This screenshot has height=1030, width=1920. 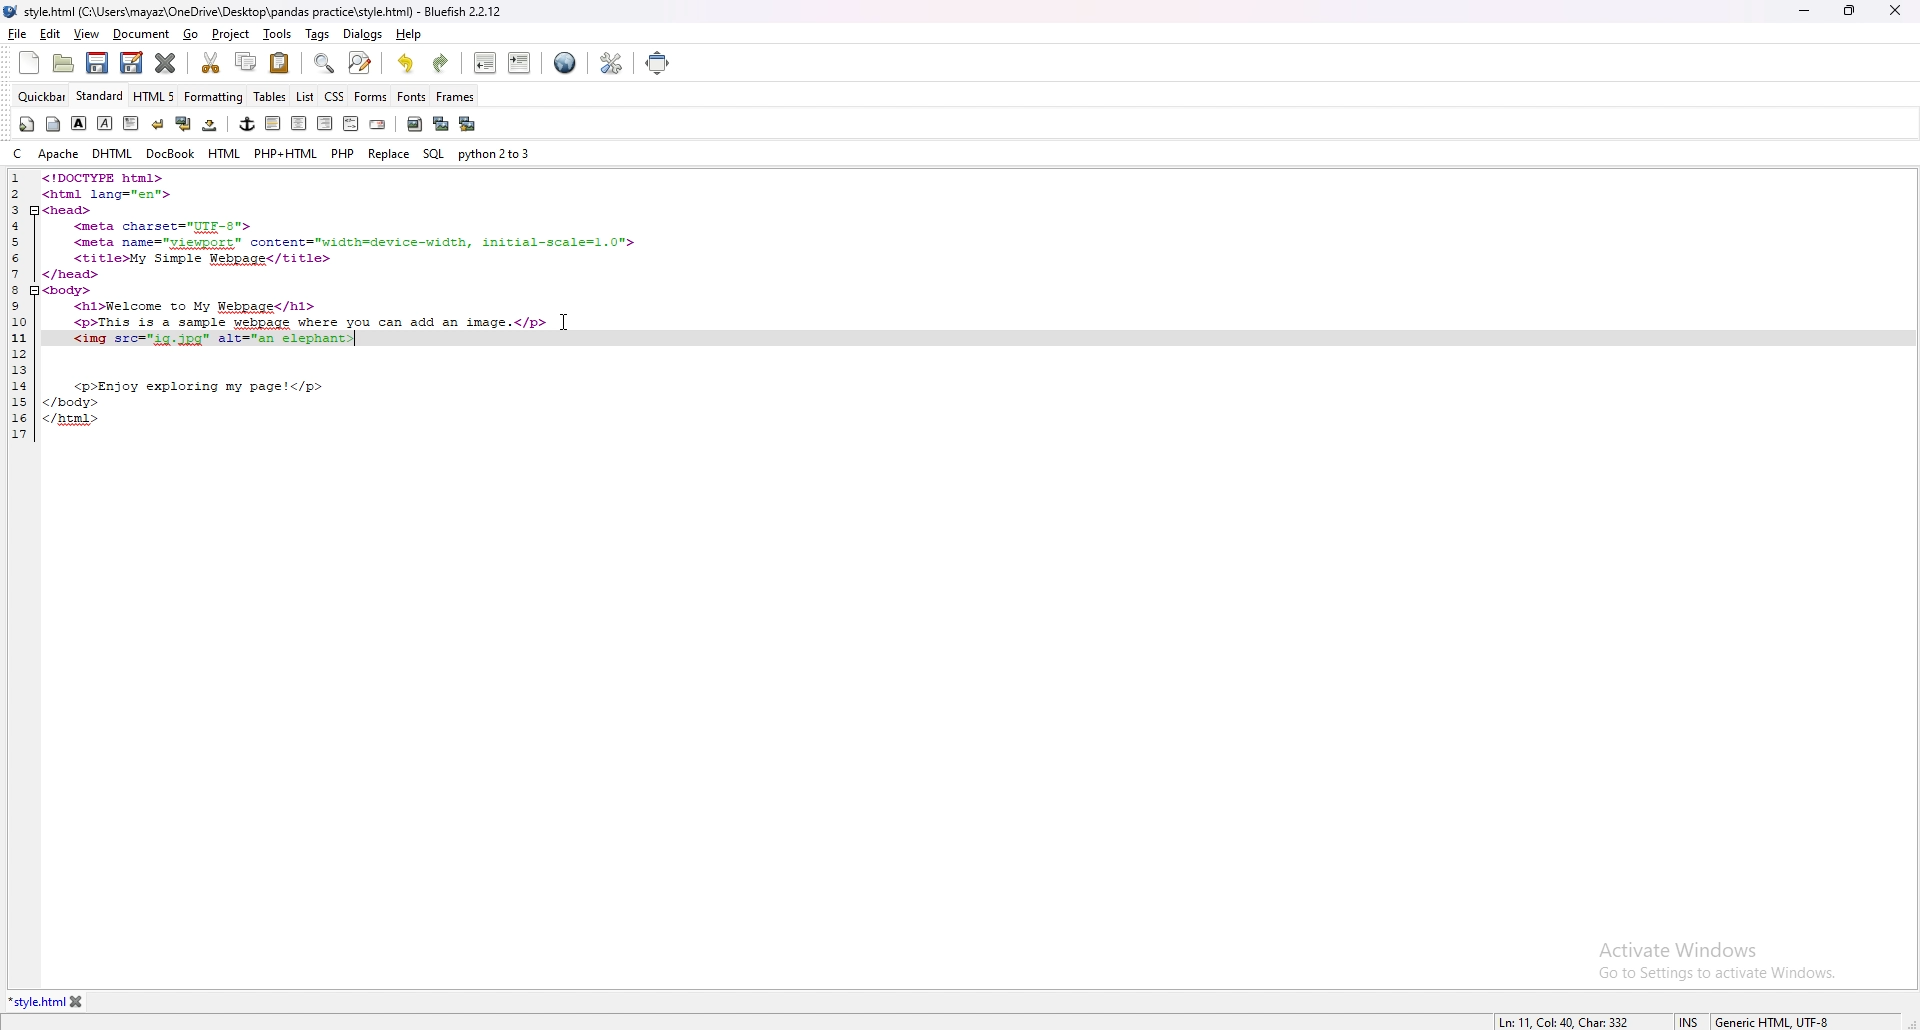 What do you see at coordinates (1805, 11) in the screenshot?
I see `minimize` at bounding box center [1805, 11].